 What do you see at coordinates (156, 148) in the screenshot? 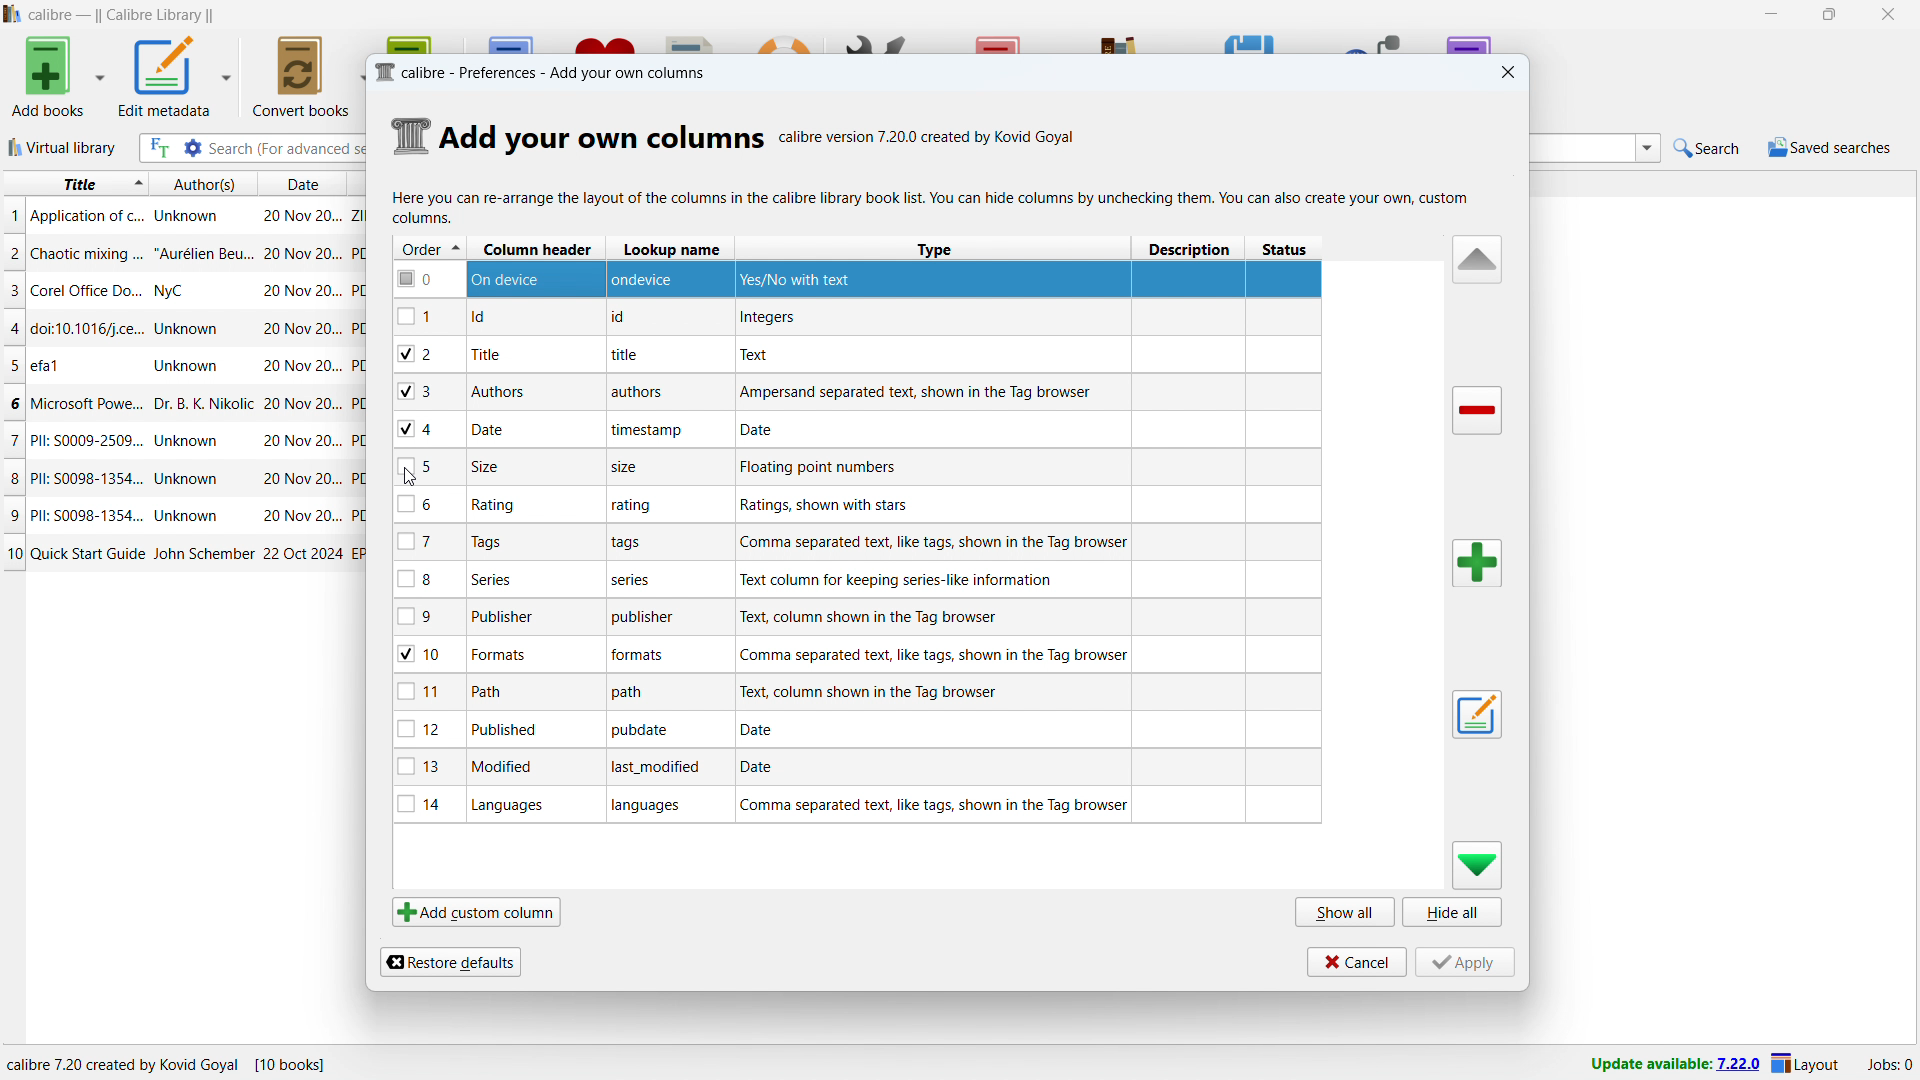
I see `full text search` at bounding box center [156, 148].